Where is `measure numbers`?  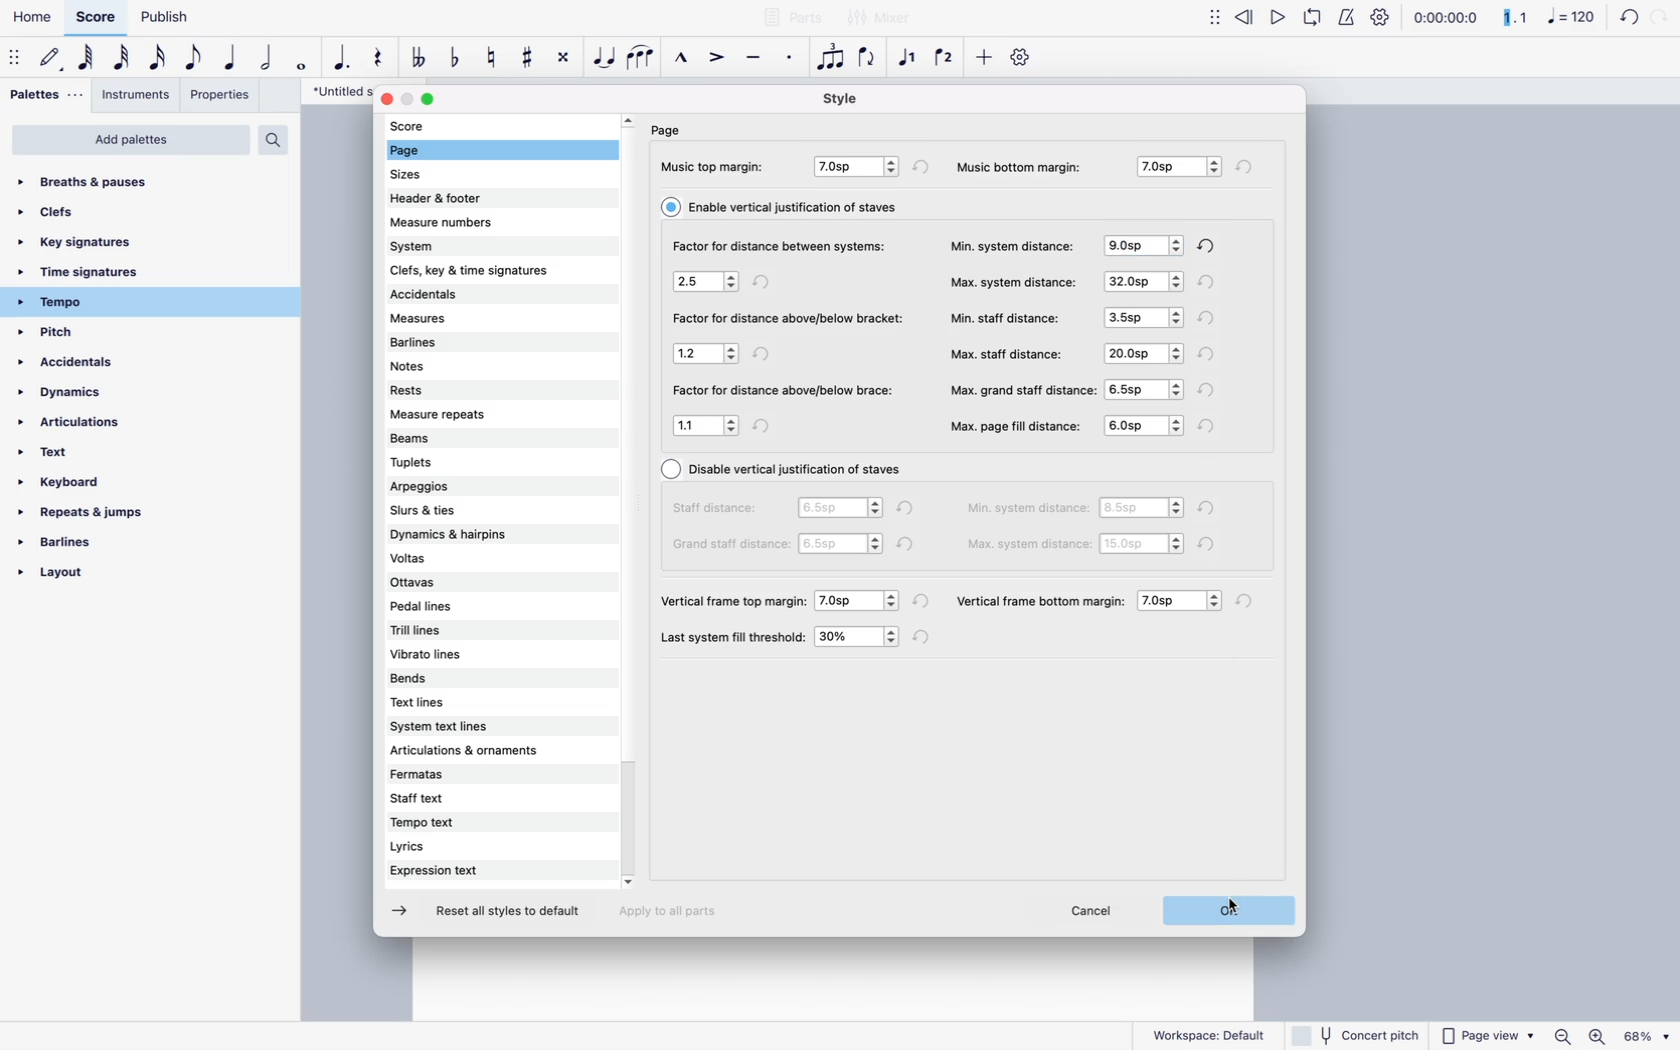
measure numbers is located at coordinates (476, 220).